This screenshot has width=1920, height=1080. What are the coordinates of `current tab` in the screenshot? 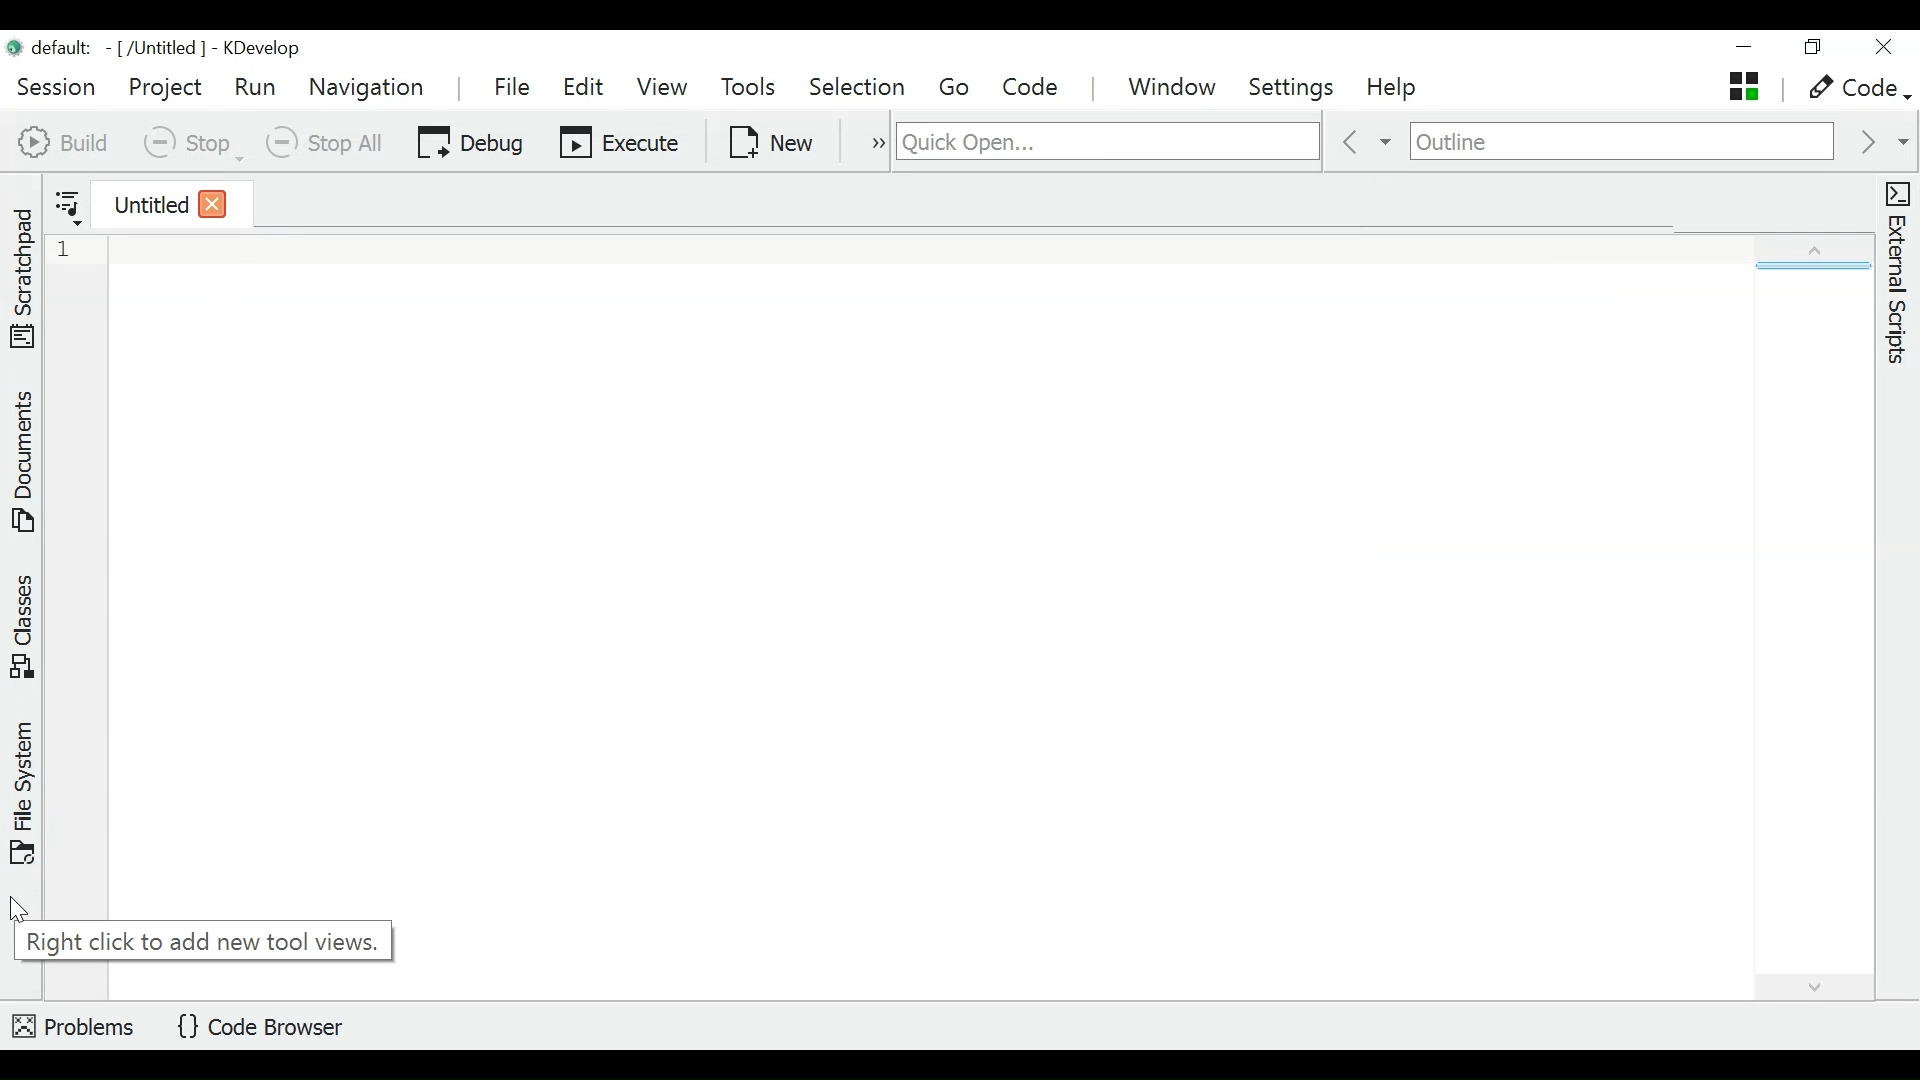 It's located at (142, 208).